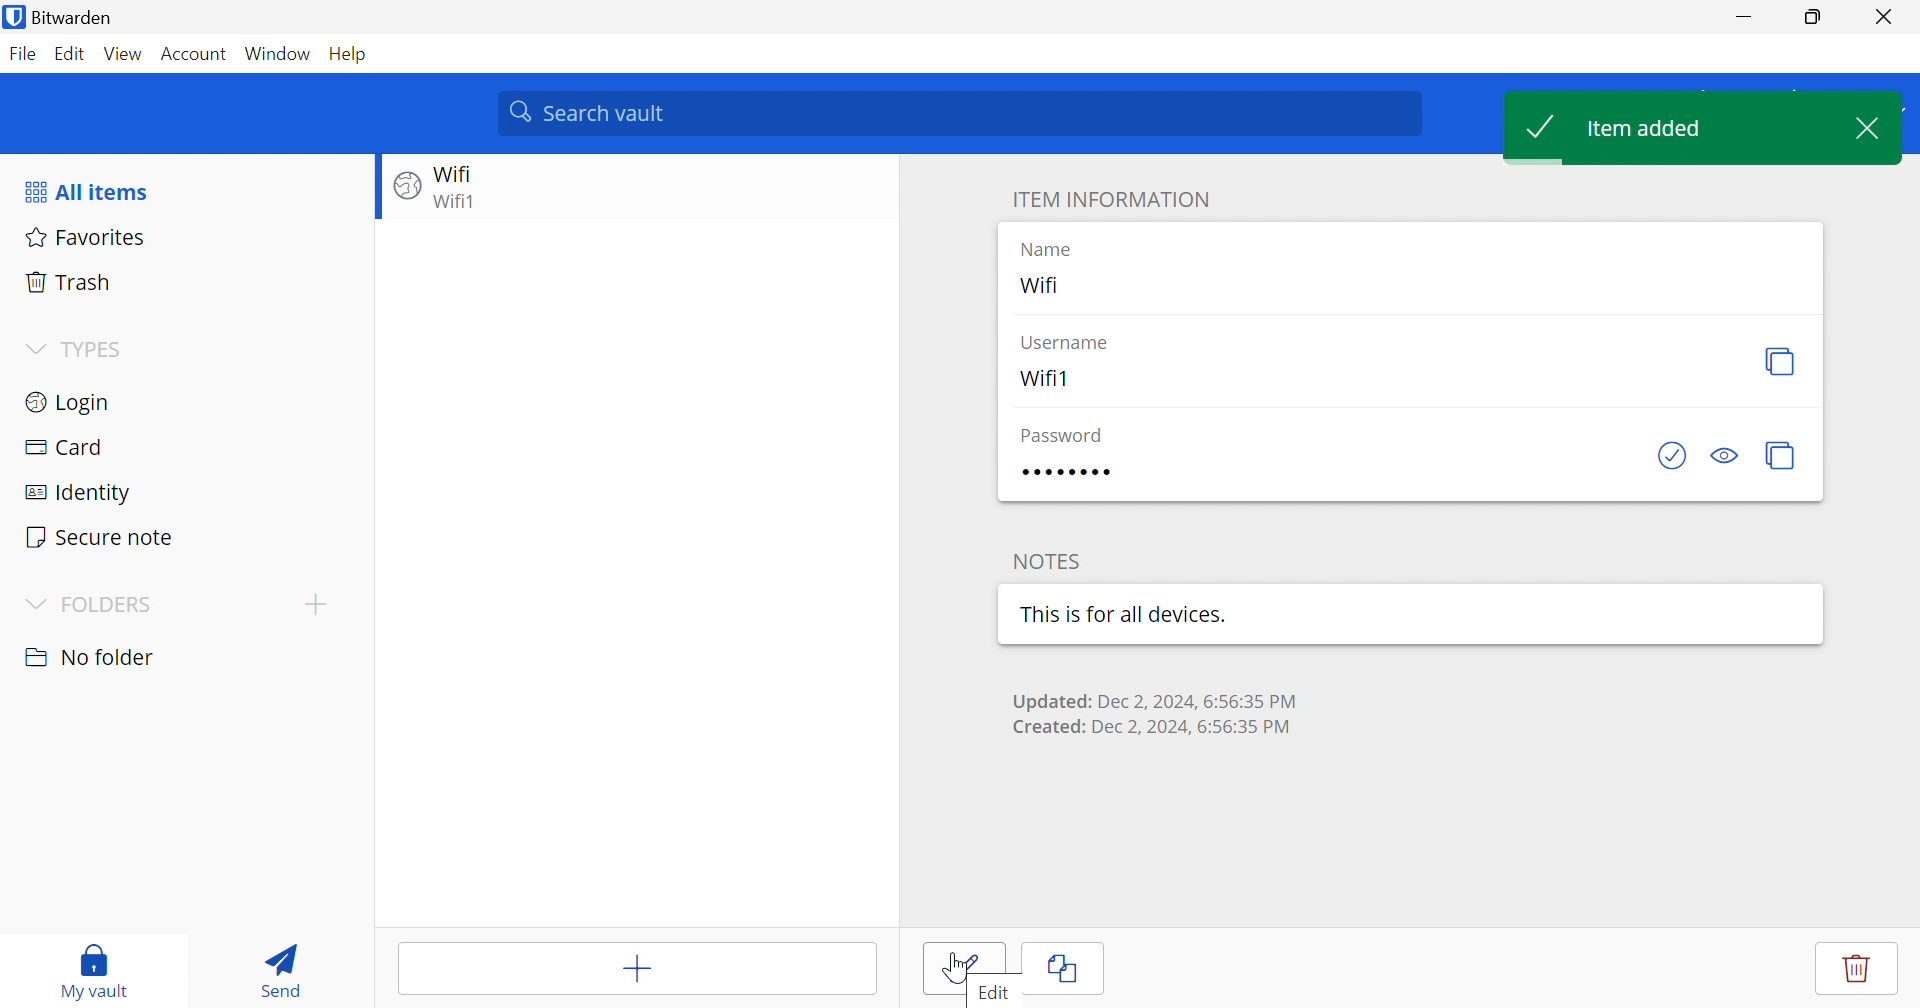 Image resolution: width=1920 pixels, height=1008 pixels. Describe the element at coordinates (1888, 17) in the screenshot. I see `Close` at that location.